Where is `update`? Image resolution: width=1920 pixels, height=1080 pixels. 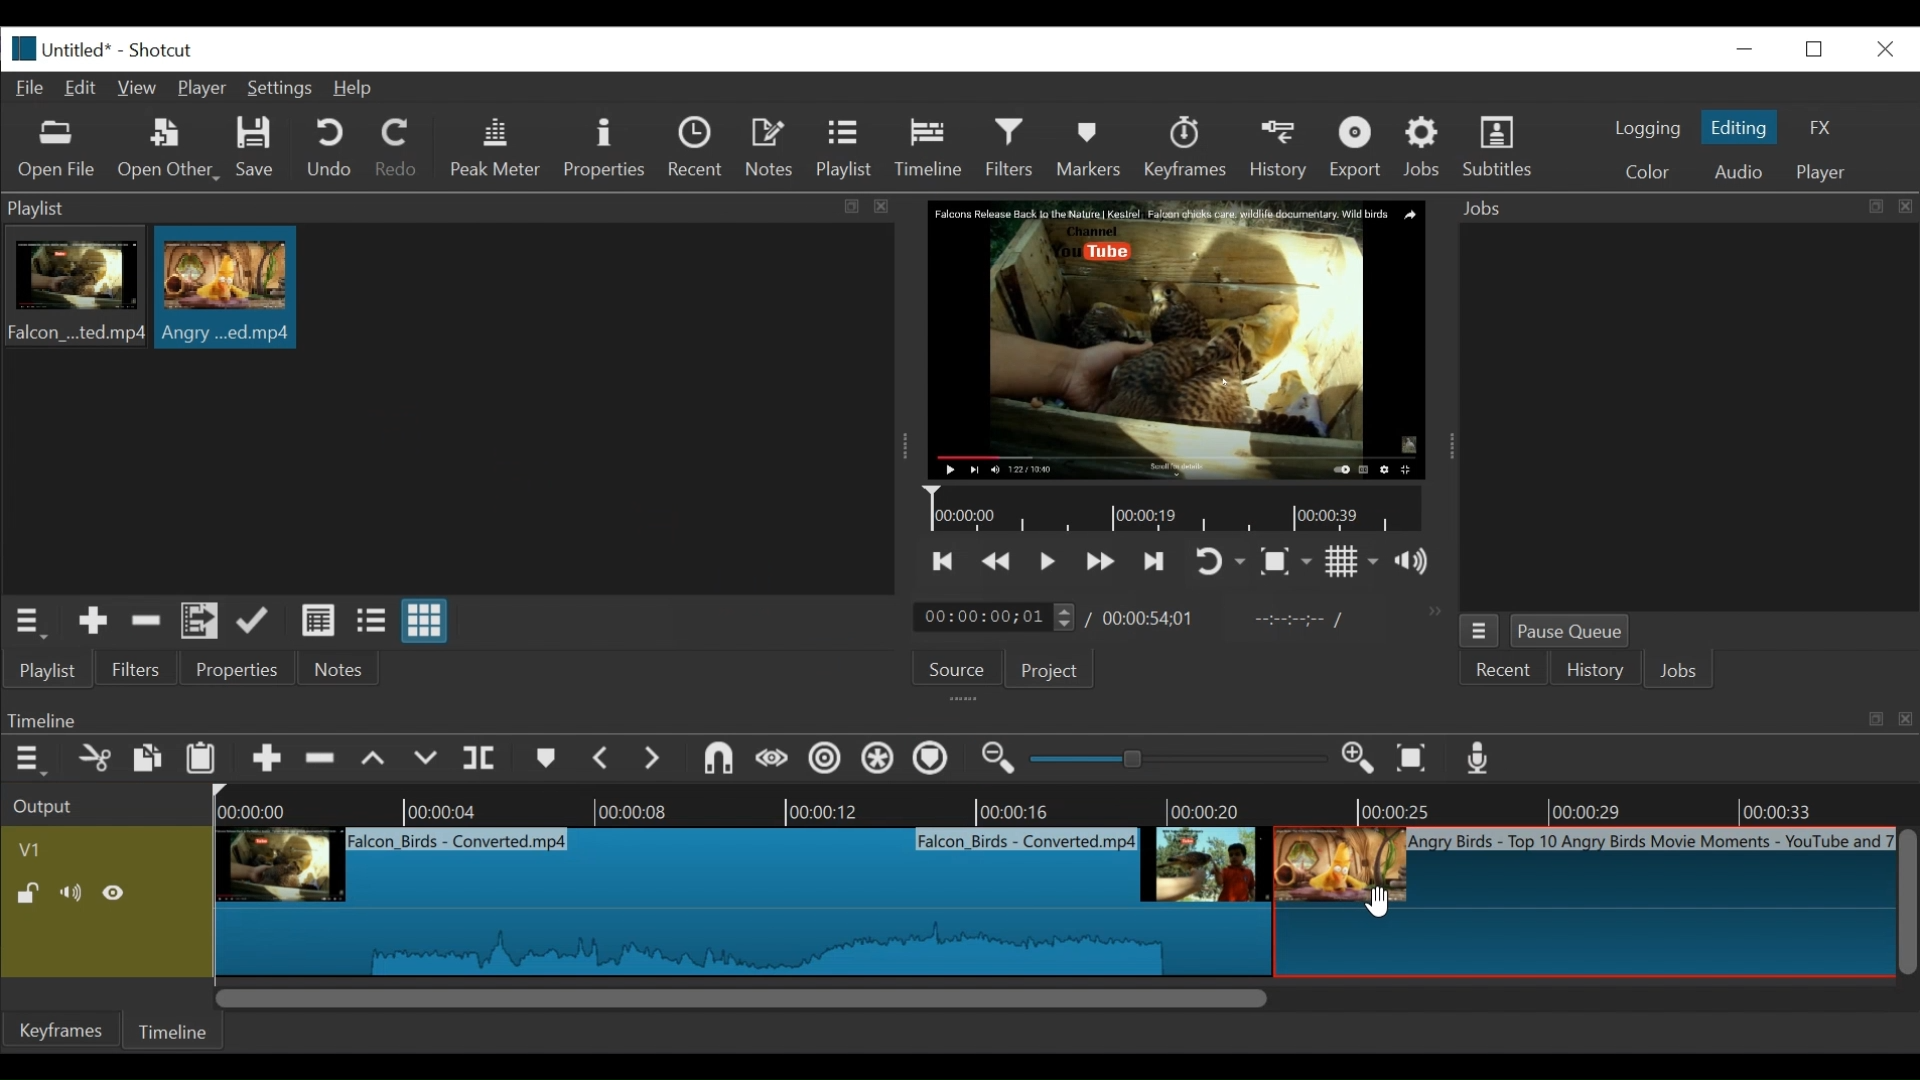 update is located at coordinates (257, 625).